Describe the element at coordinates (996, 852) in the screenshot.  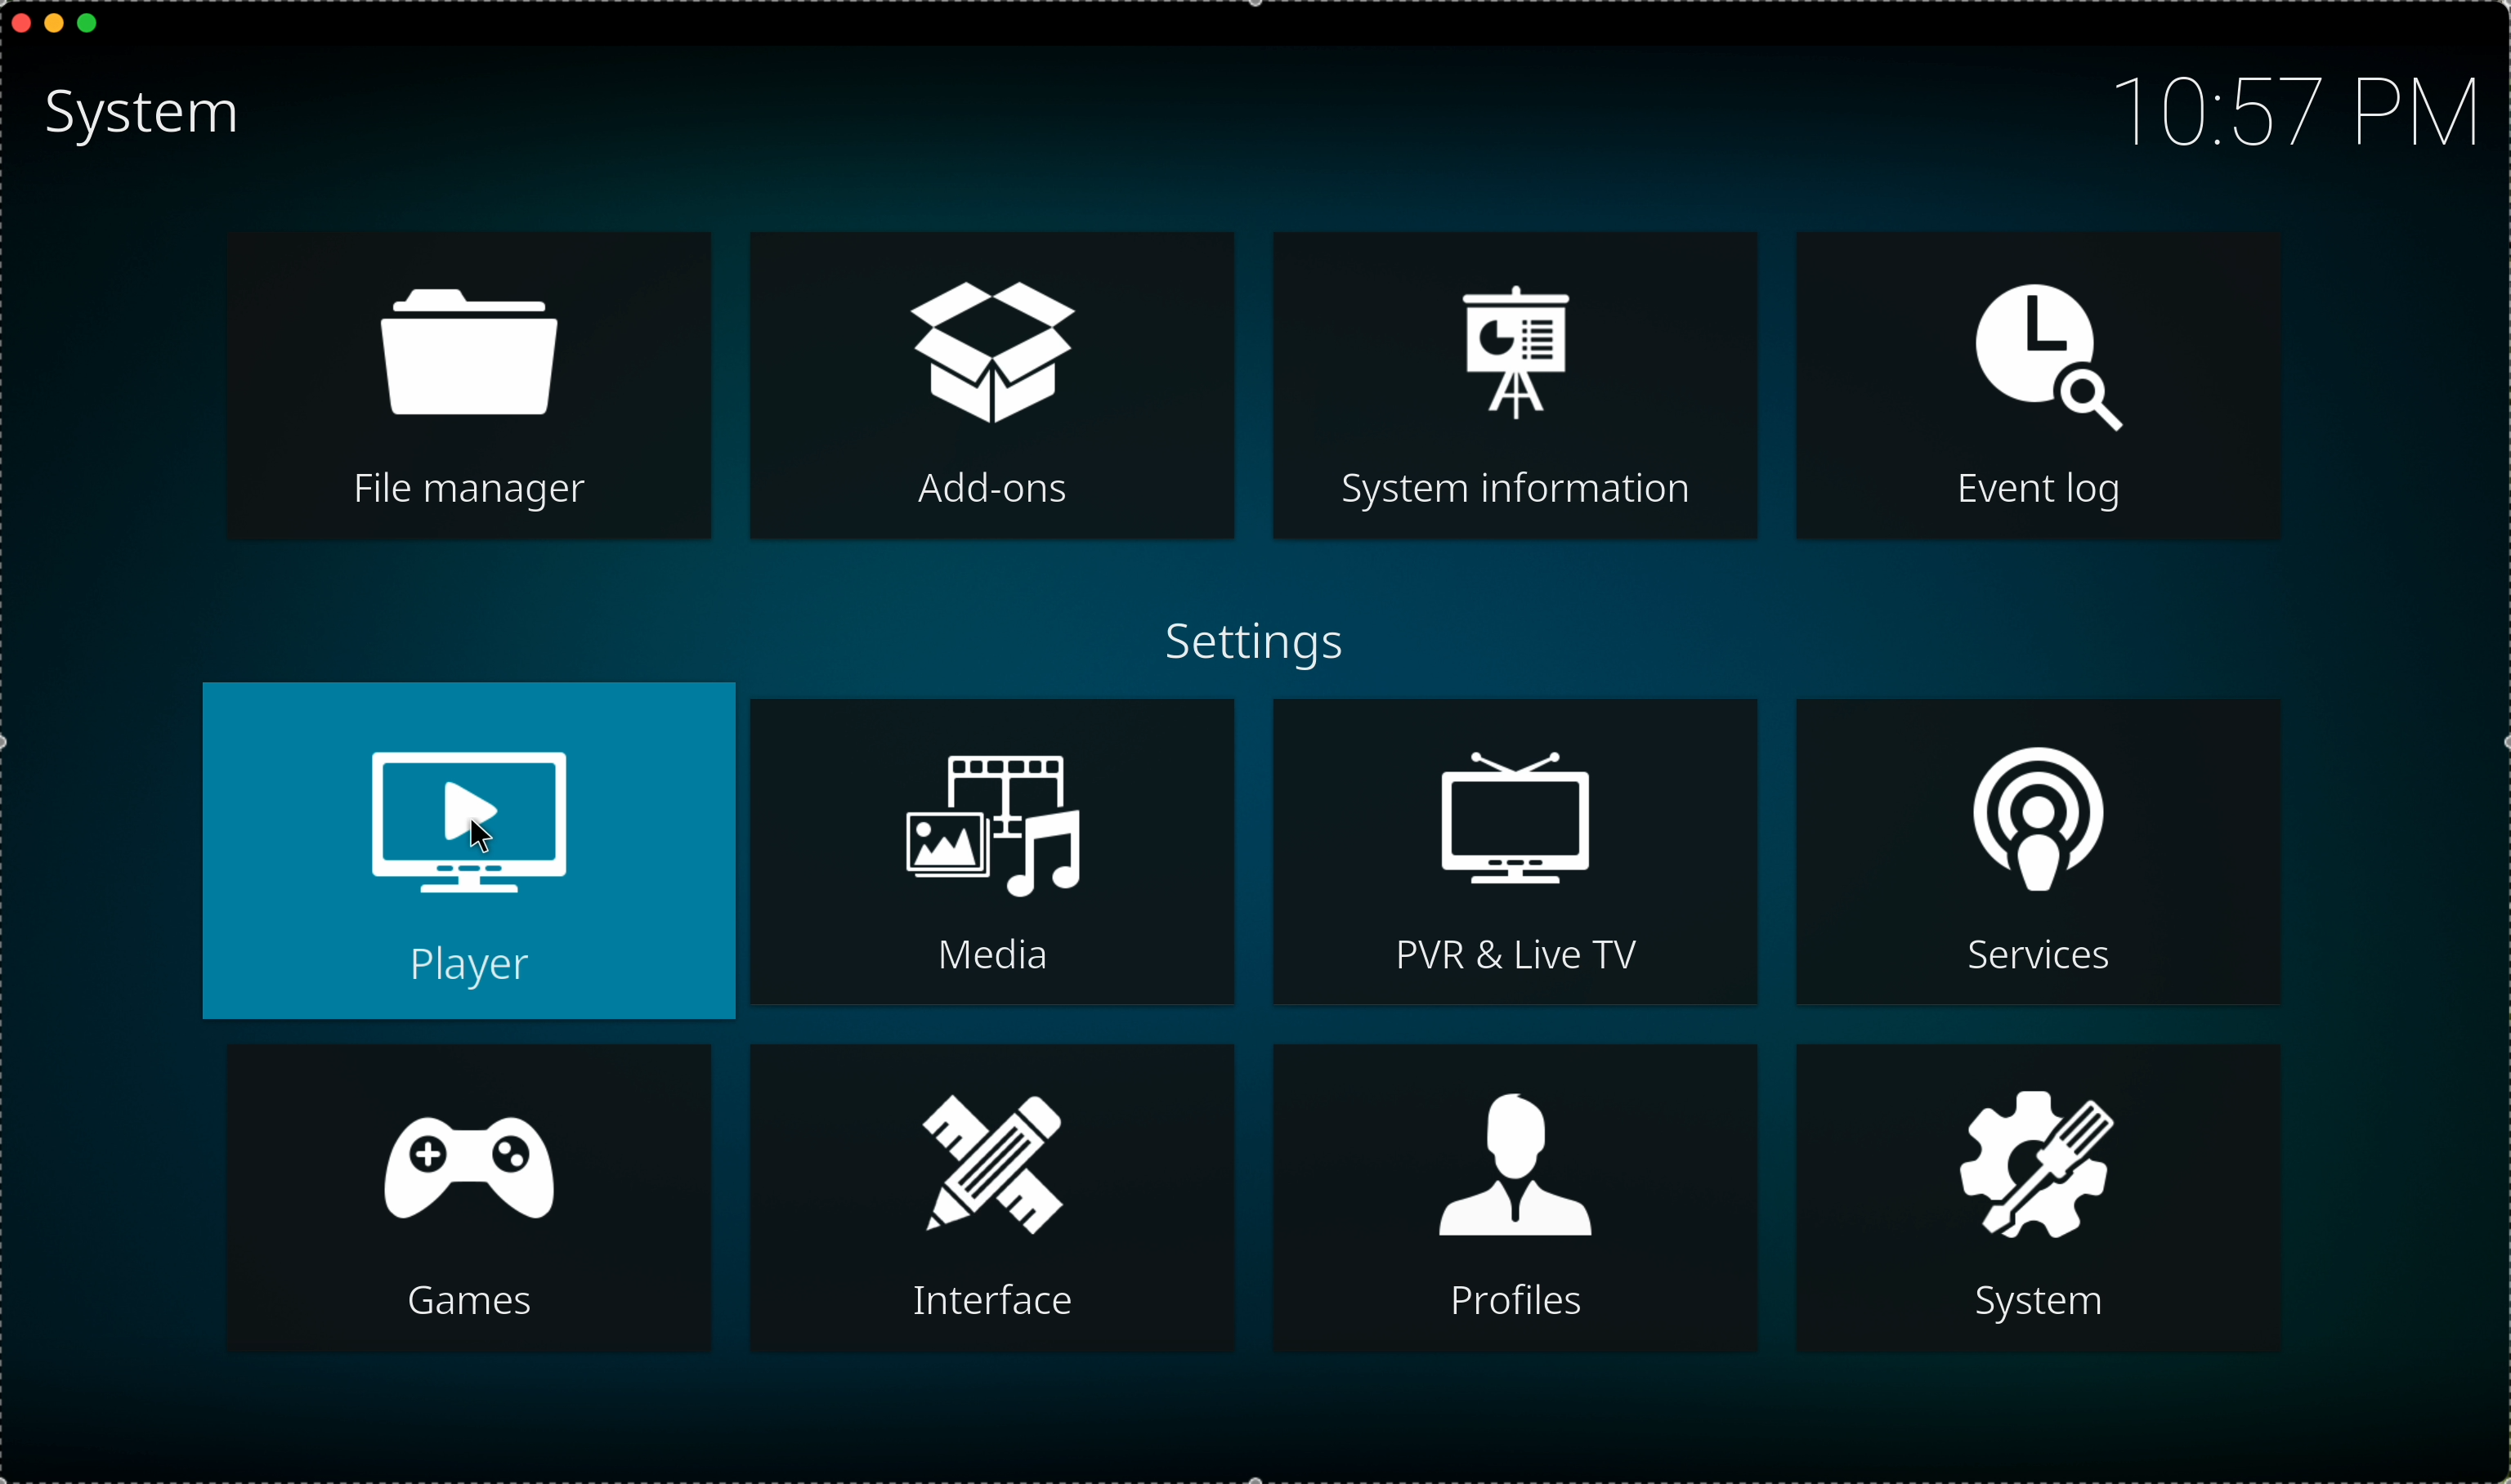
I see `media` at that location.